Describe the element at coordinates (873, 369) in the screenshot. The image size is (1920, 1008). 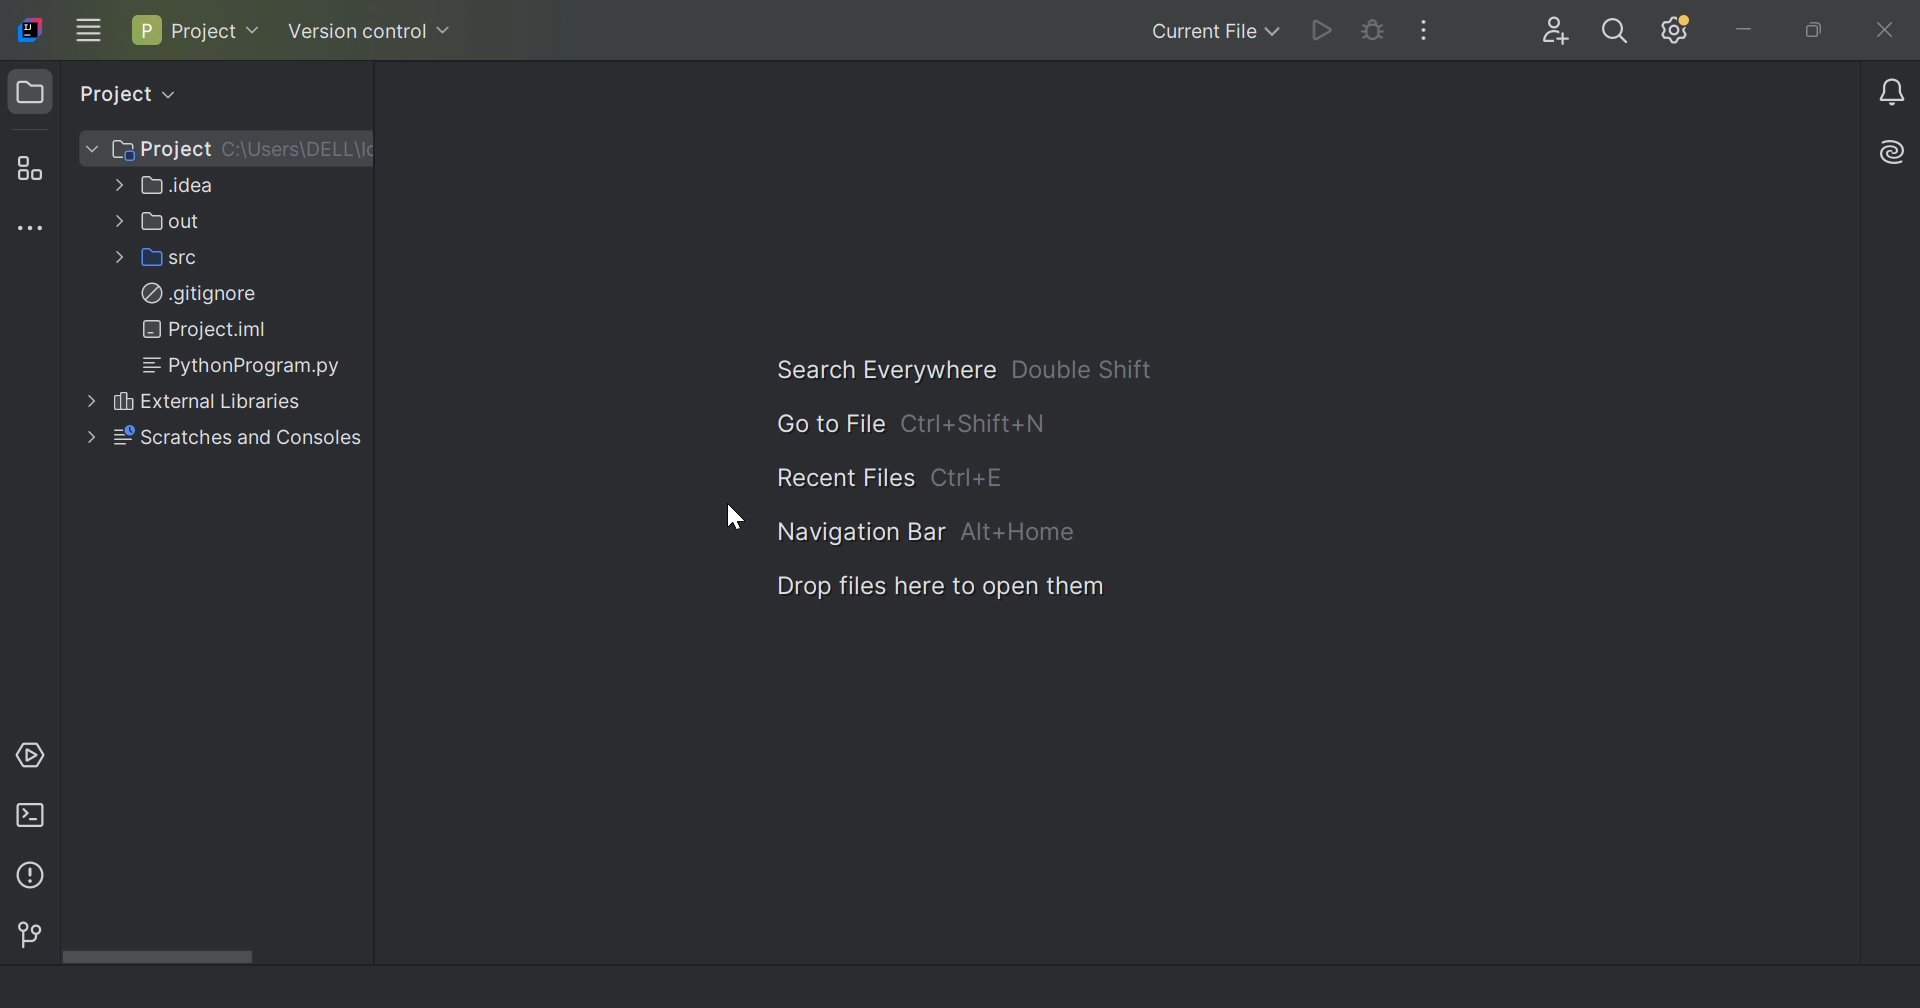
I see `Search everywhere` at that location.